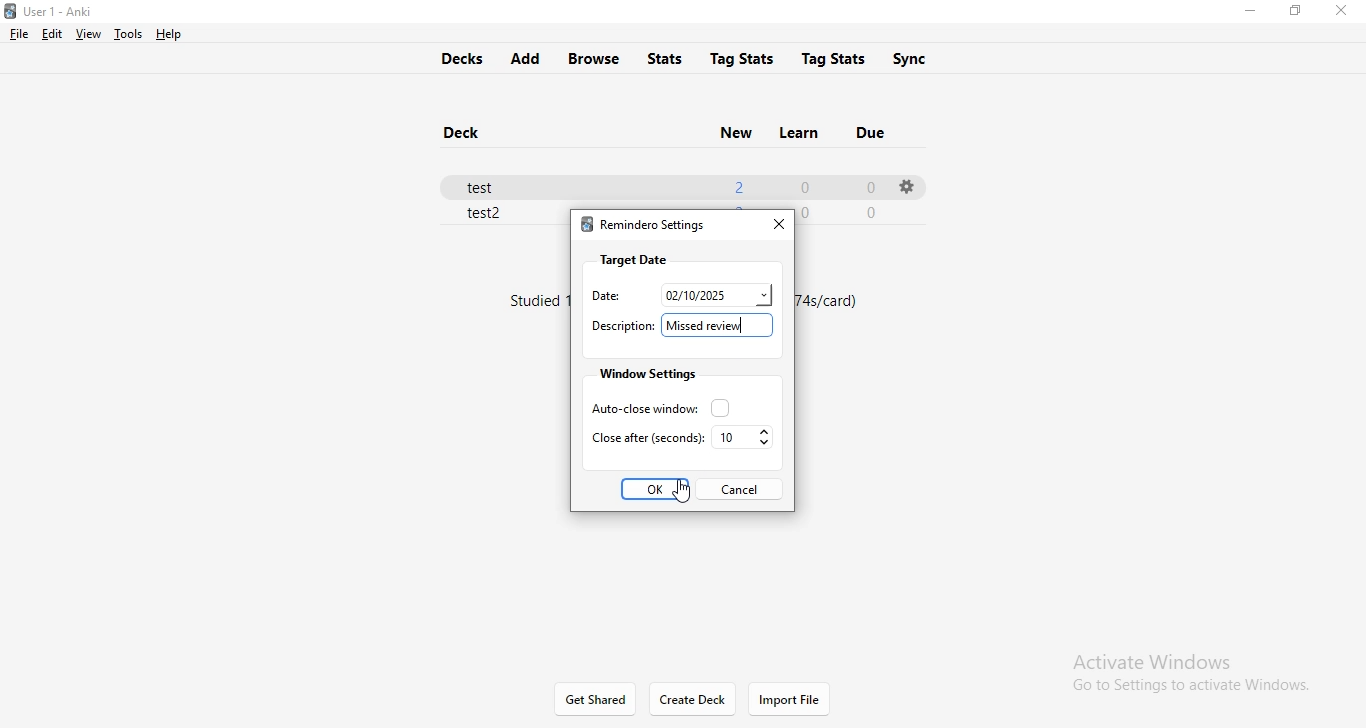  Describe the element at coordinates (486, 215) in the screenshot. I see `test 2` at that location.